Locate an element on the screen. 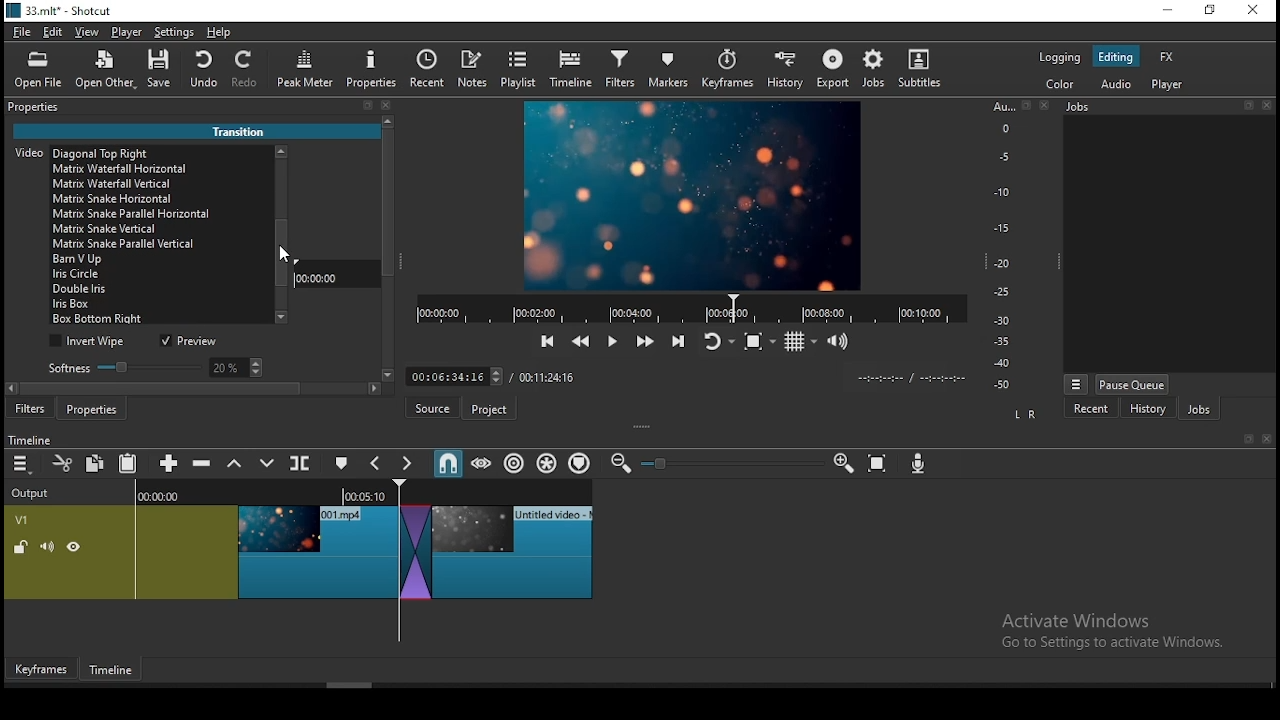 The image size is (1280, 720). transition option is located at coordinates (162, 214).